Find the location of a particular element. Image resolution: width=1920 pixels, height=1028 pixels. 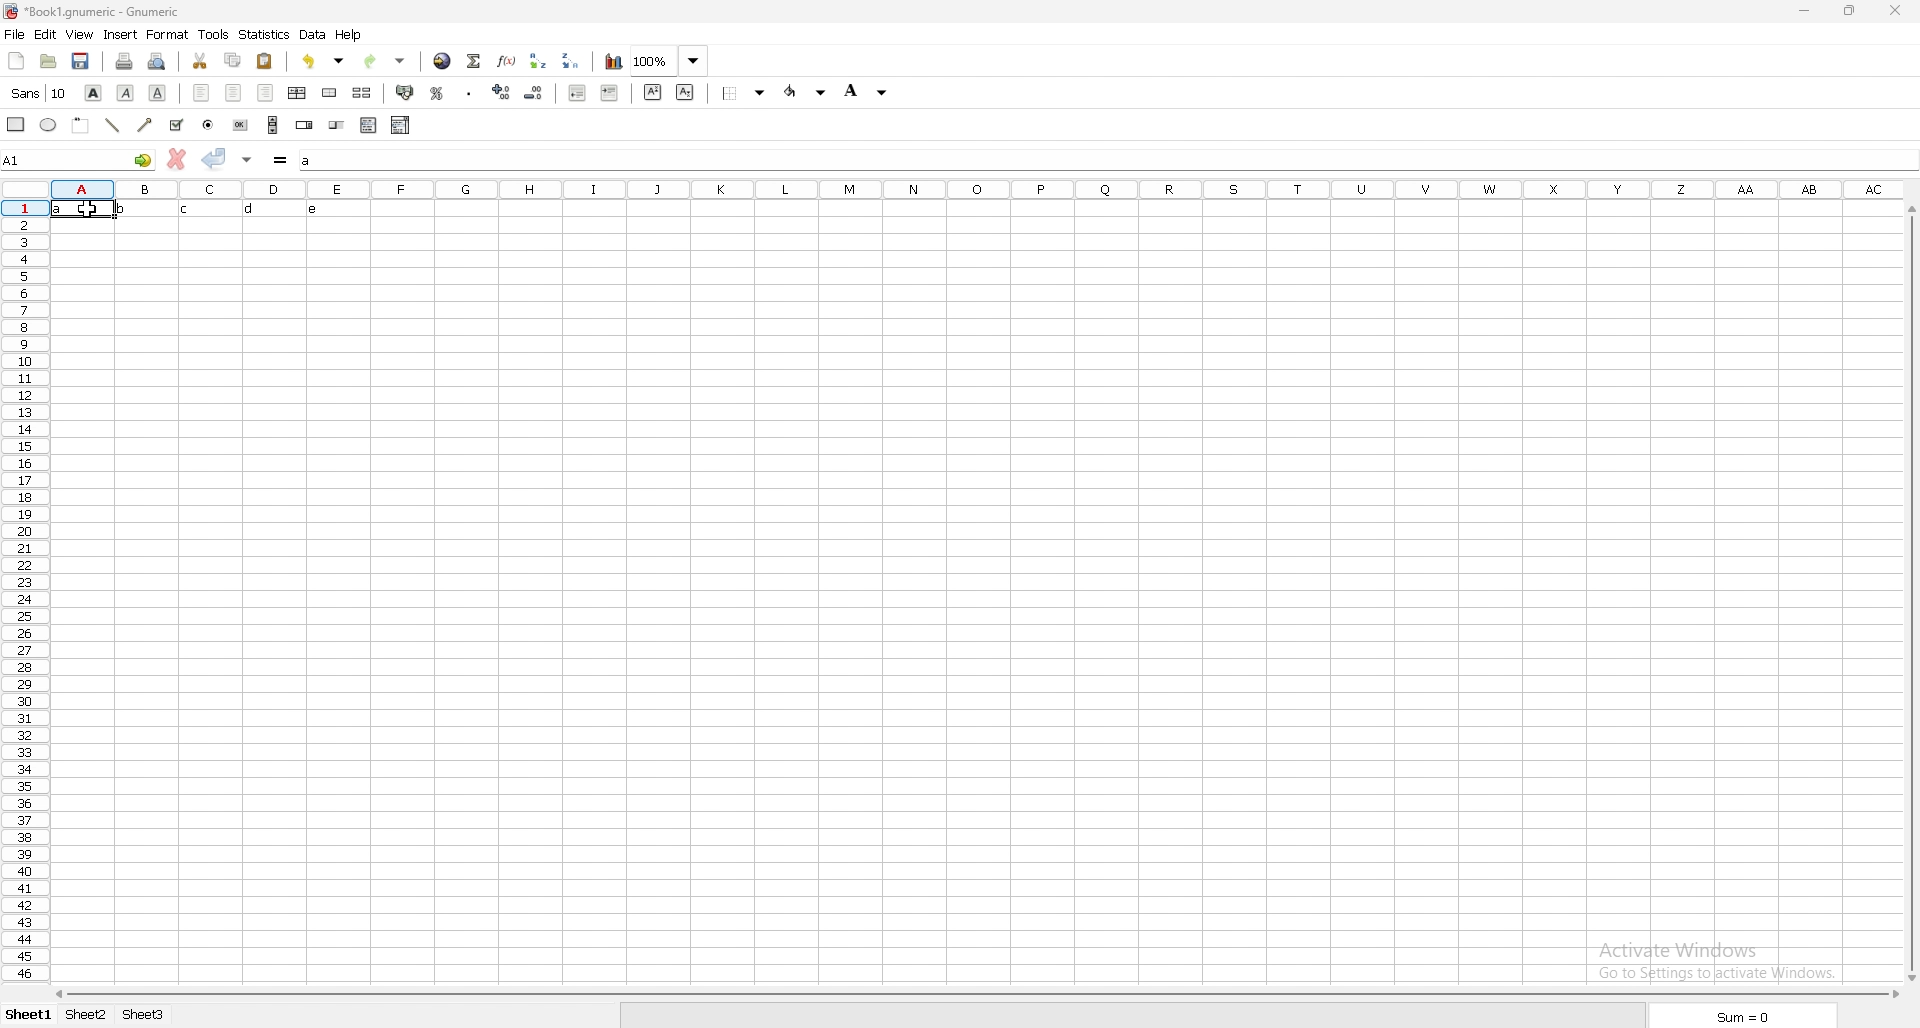

spin button is located at coordinates (304, 125).